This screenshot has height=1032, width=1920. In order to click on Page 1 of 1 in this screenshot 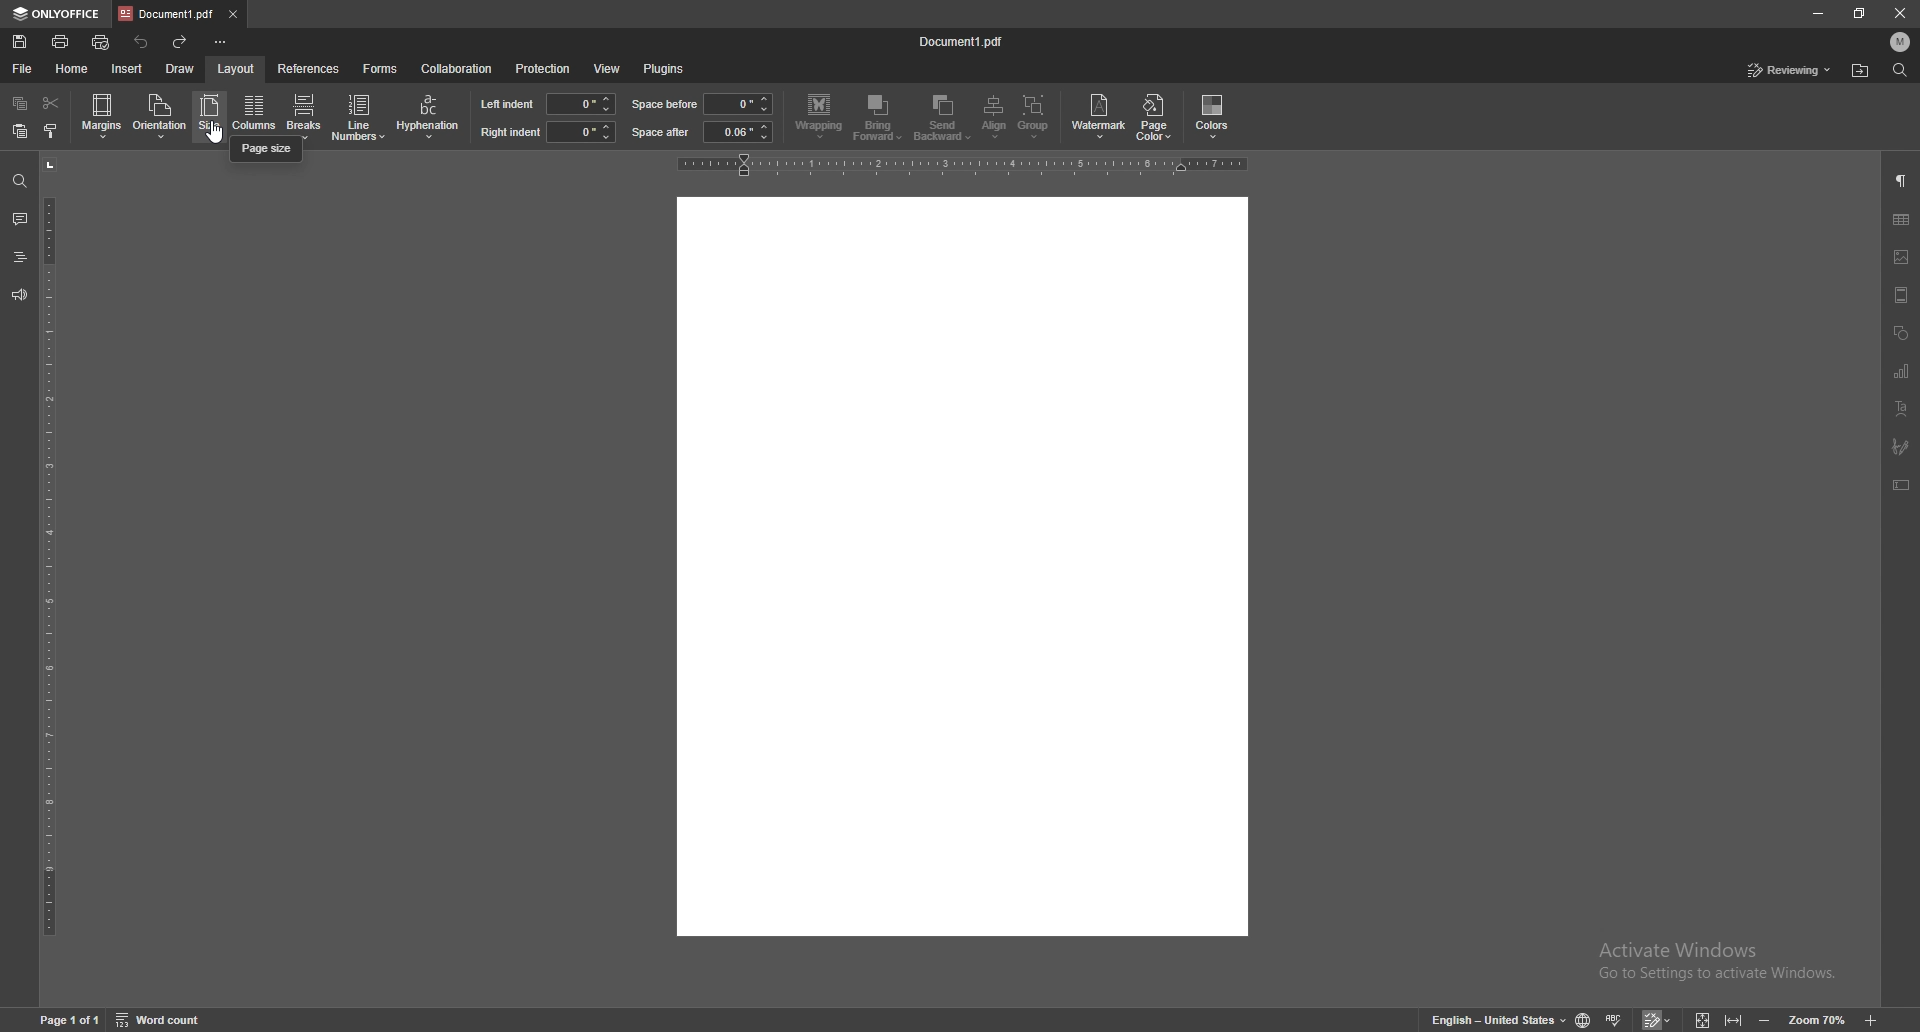, I will do `click(65, 1020)`.